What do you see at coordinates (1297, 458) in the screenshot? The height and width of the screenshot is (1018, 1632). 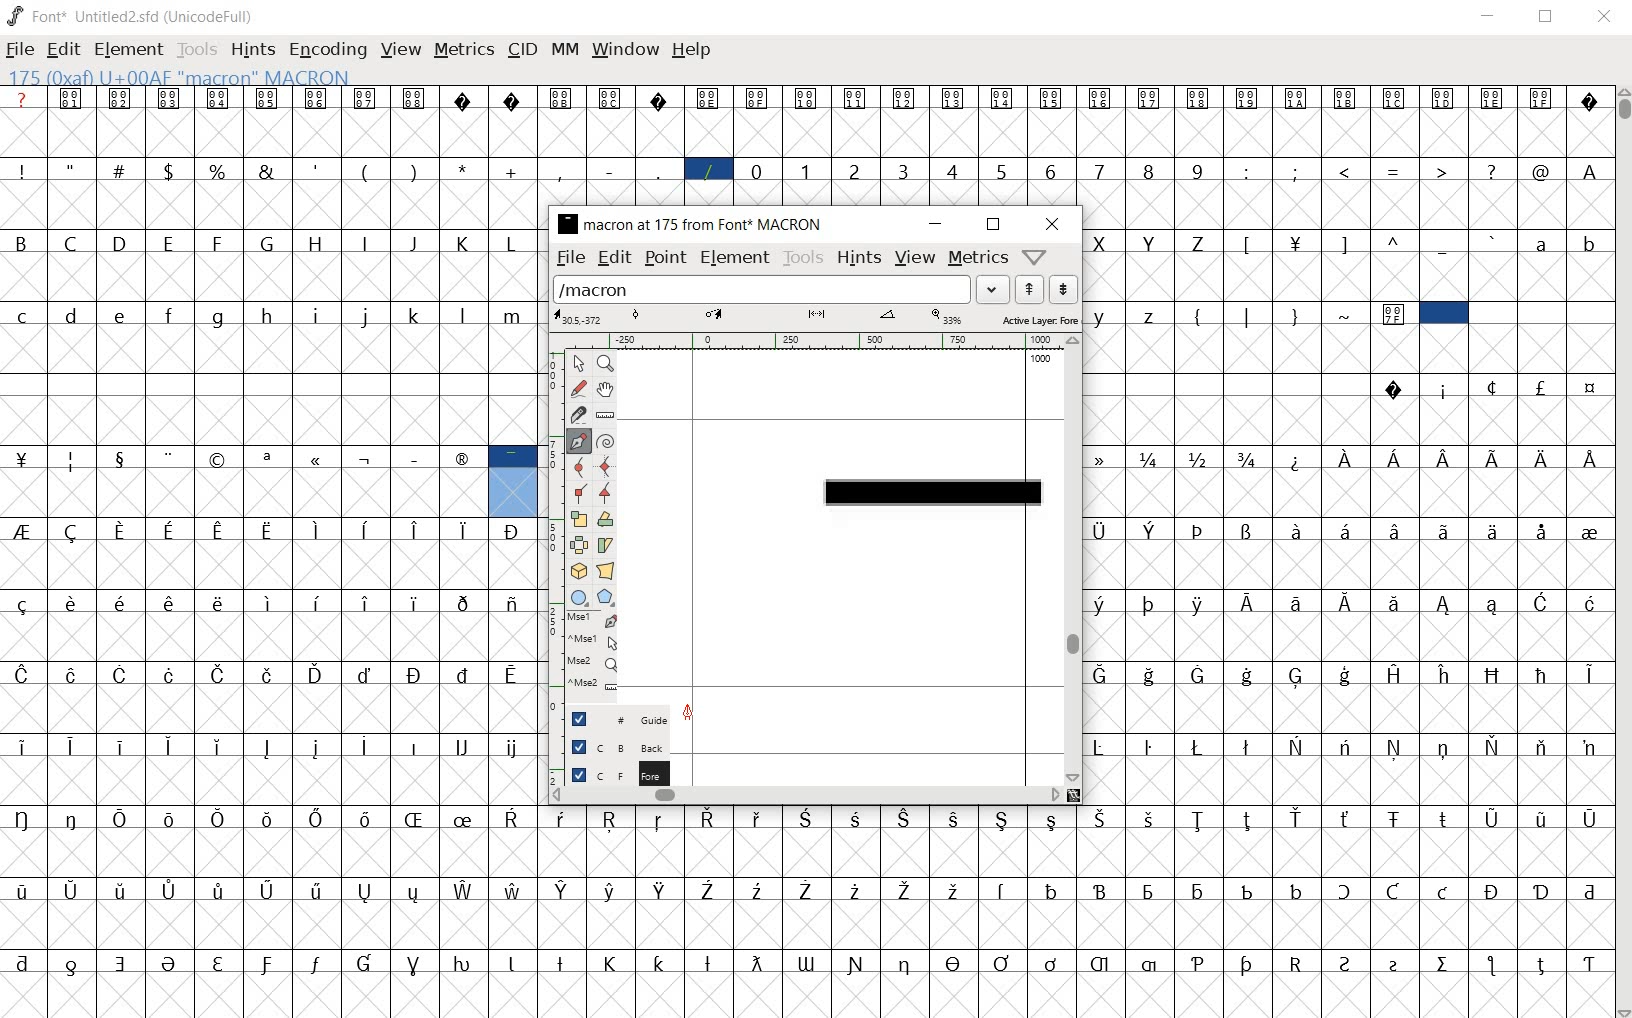 I see `Symbol` at bounding box center [1297, 458].